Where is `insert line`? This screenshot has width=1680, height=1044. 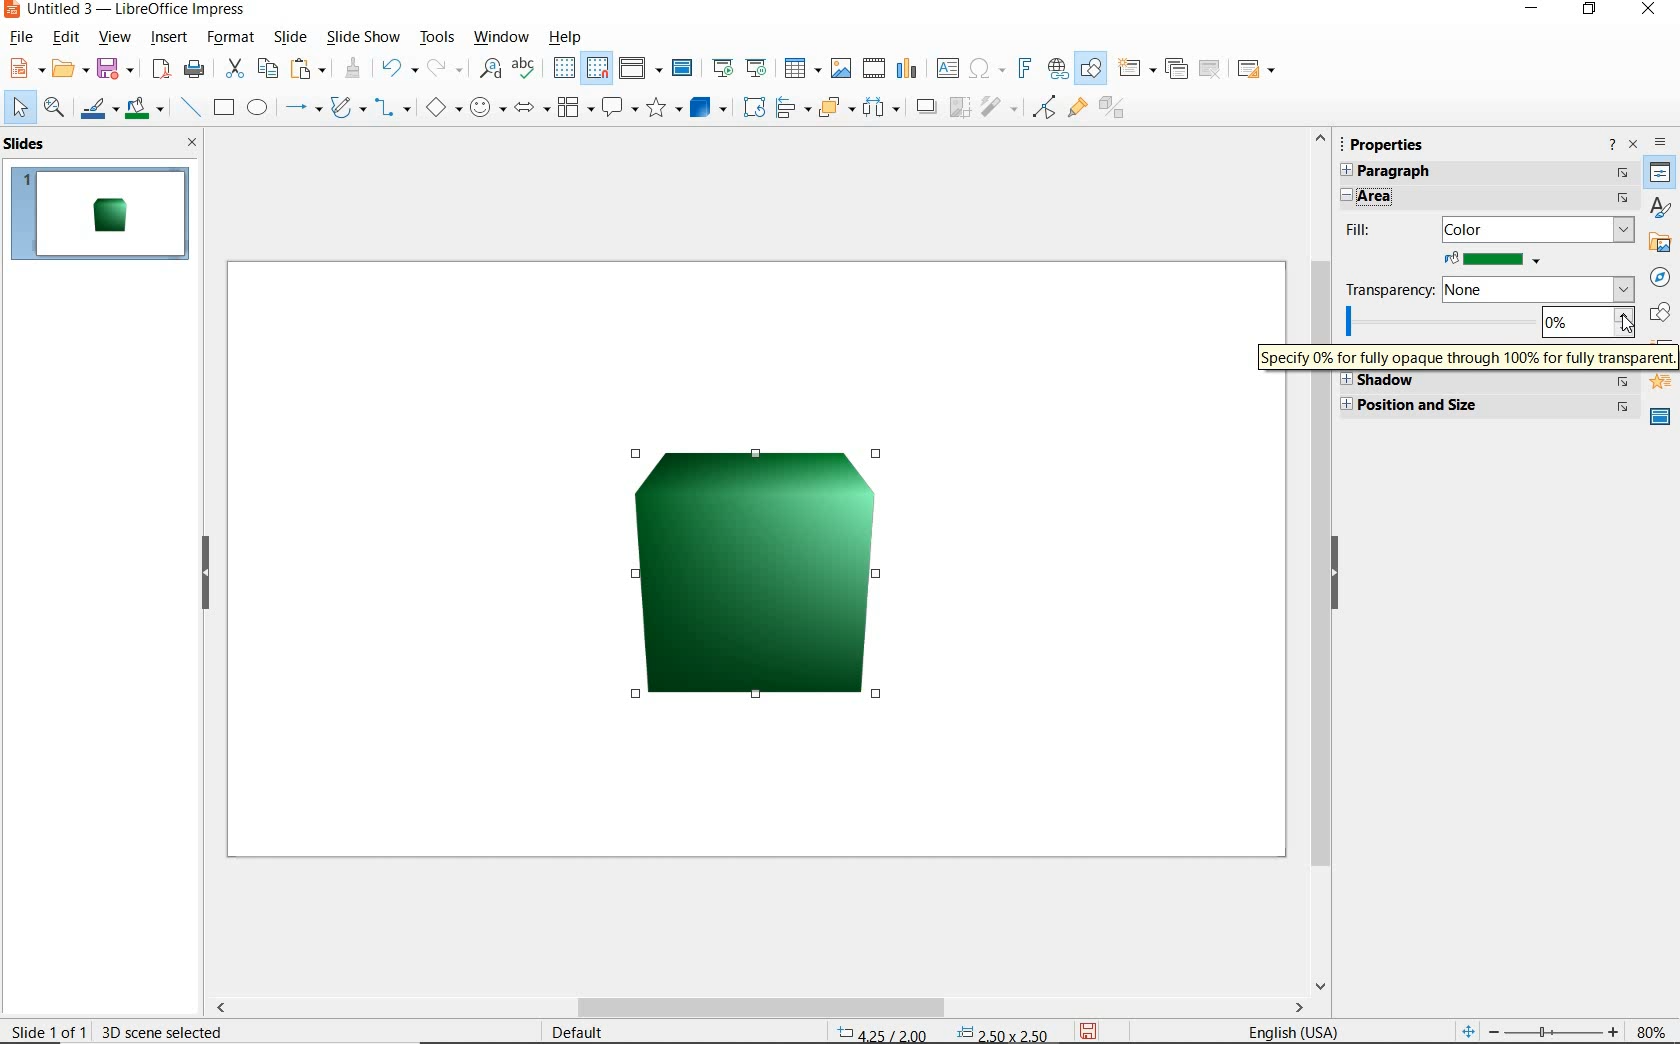
insert line is located at coordinates (189, 107).